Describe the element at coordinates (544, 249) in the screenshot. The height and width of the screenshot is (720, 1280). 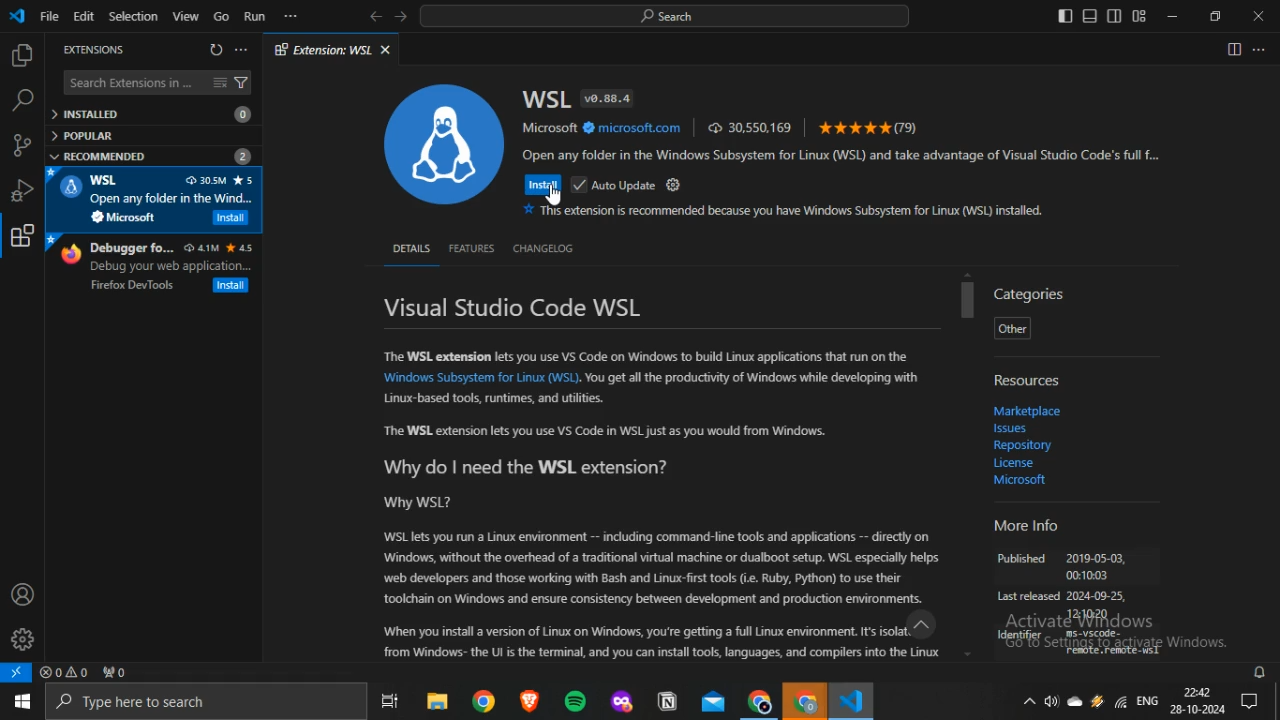
I see `CHANGELOG` at that location.